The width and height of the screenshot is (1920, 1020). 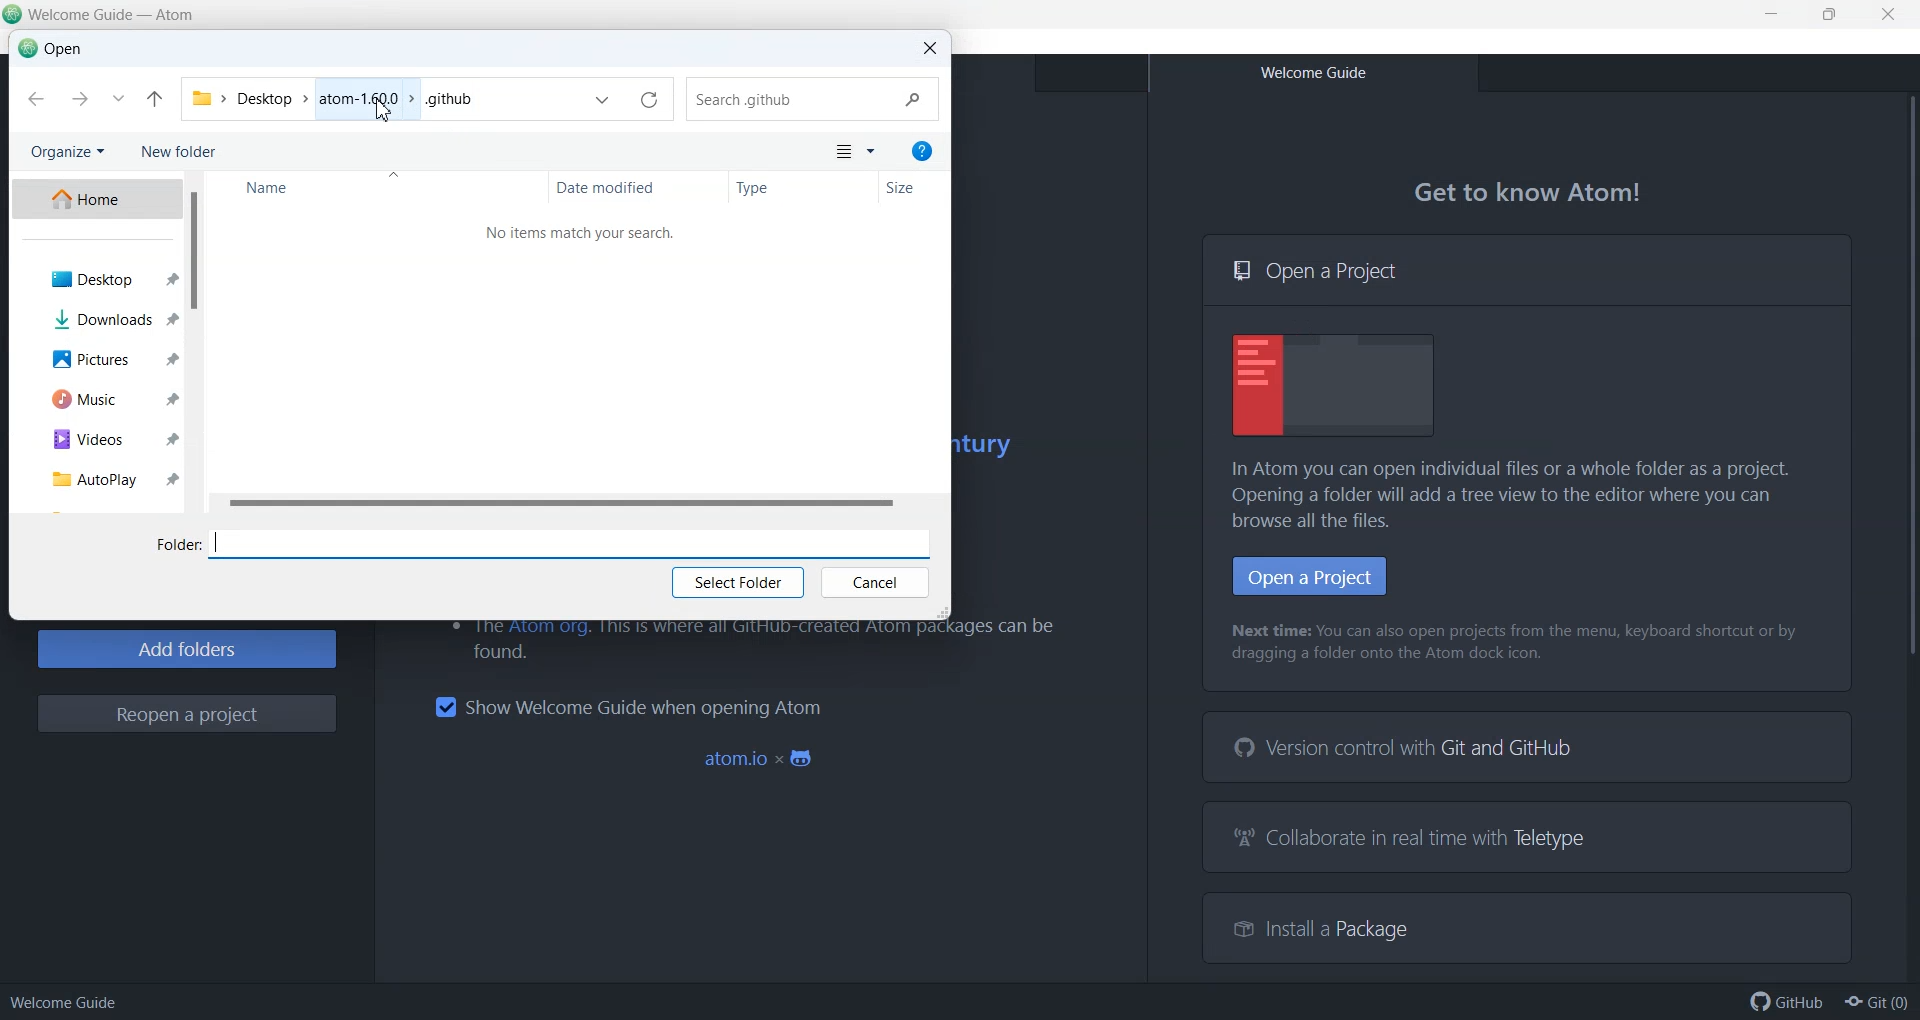 I want to click on Download, so click(x=95, y=318).